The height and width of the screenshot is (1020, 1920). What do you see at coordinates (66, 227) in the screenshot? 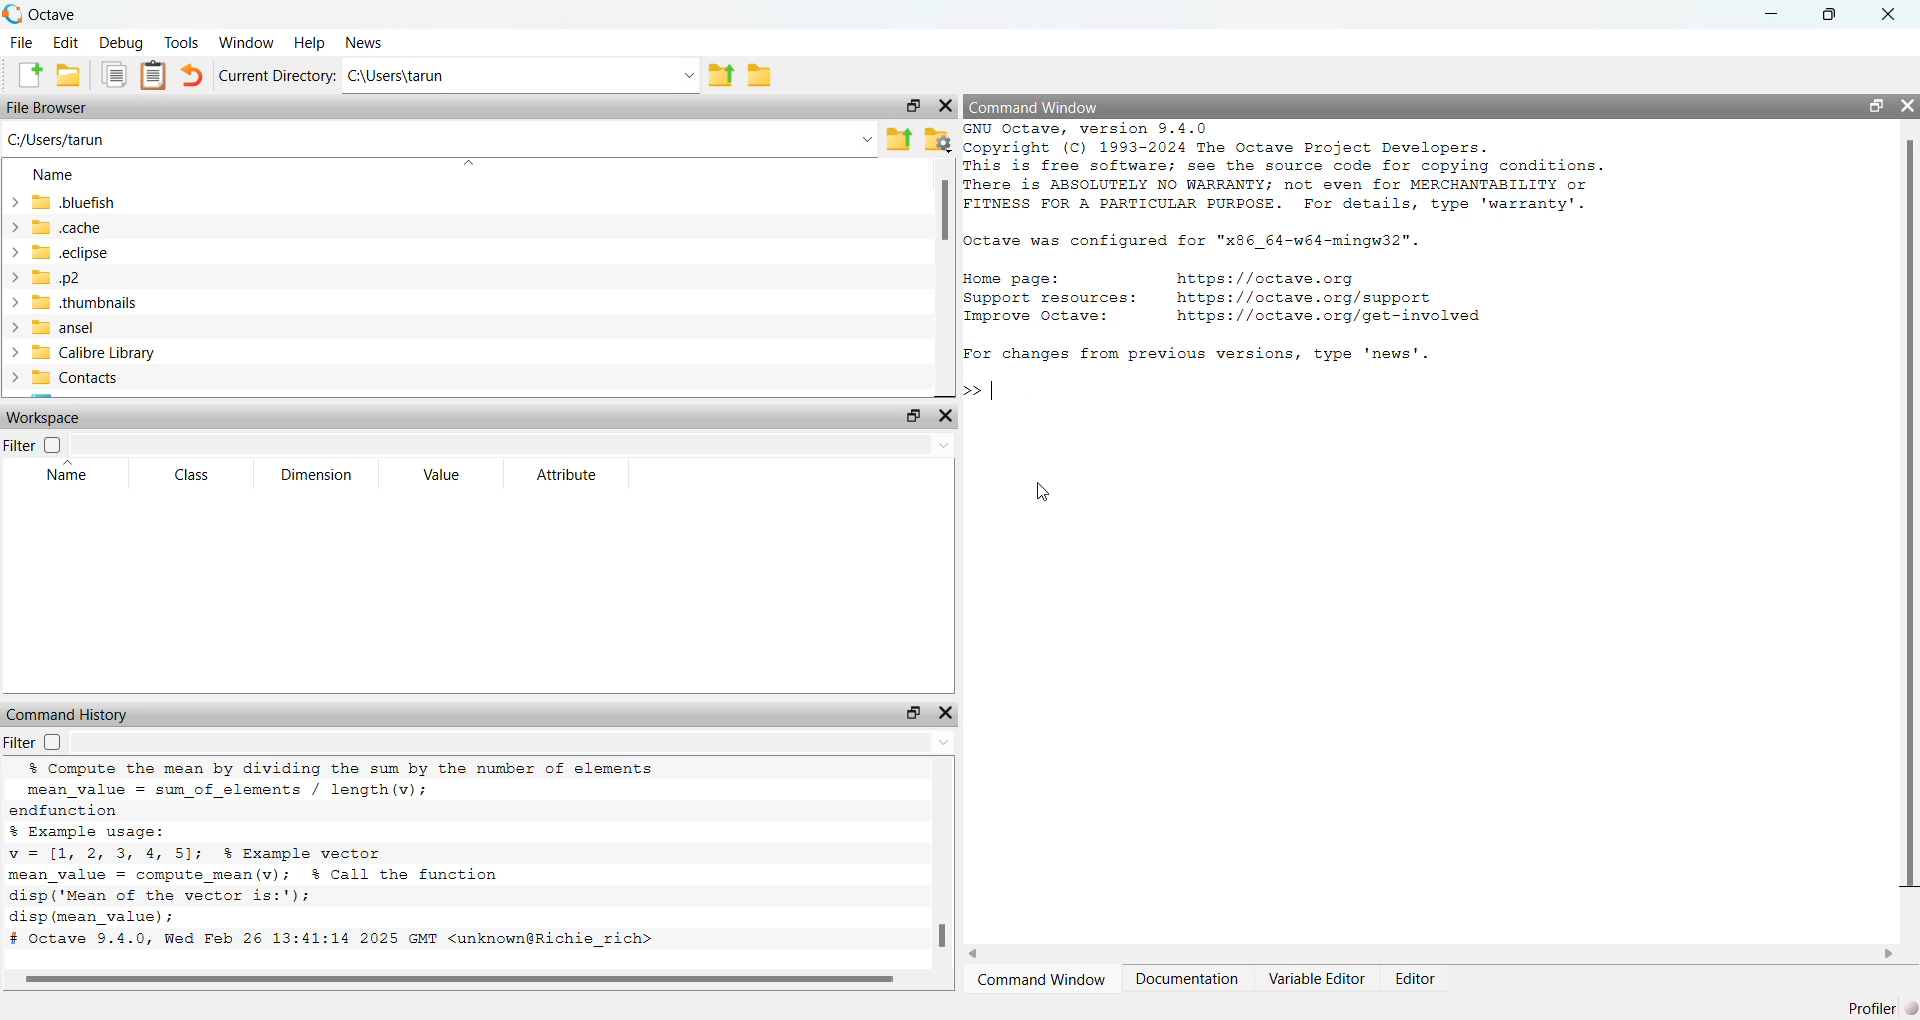
I see `.cache` at bounding box center [66, 227].